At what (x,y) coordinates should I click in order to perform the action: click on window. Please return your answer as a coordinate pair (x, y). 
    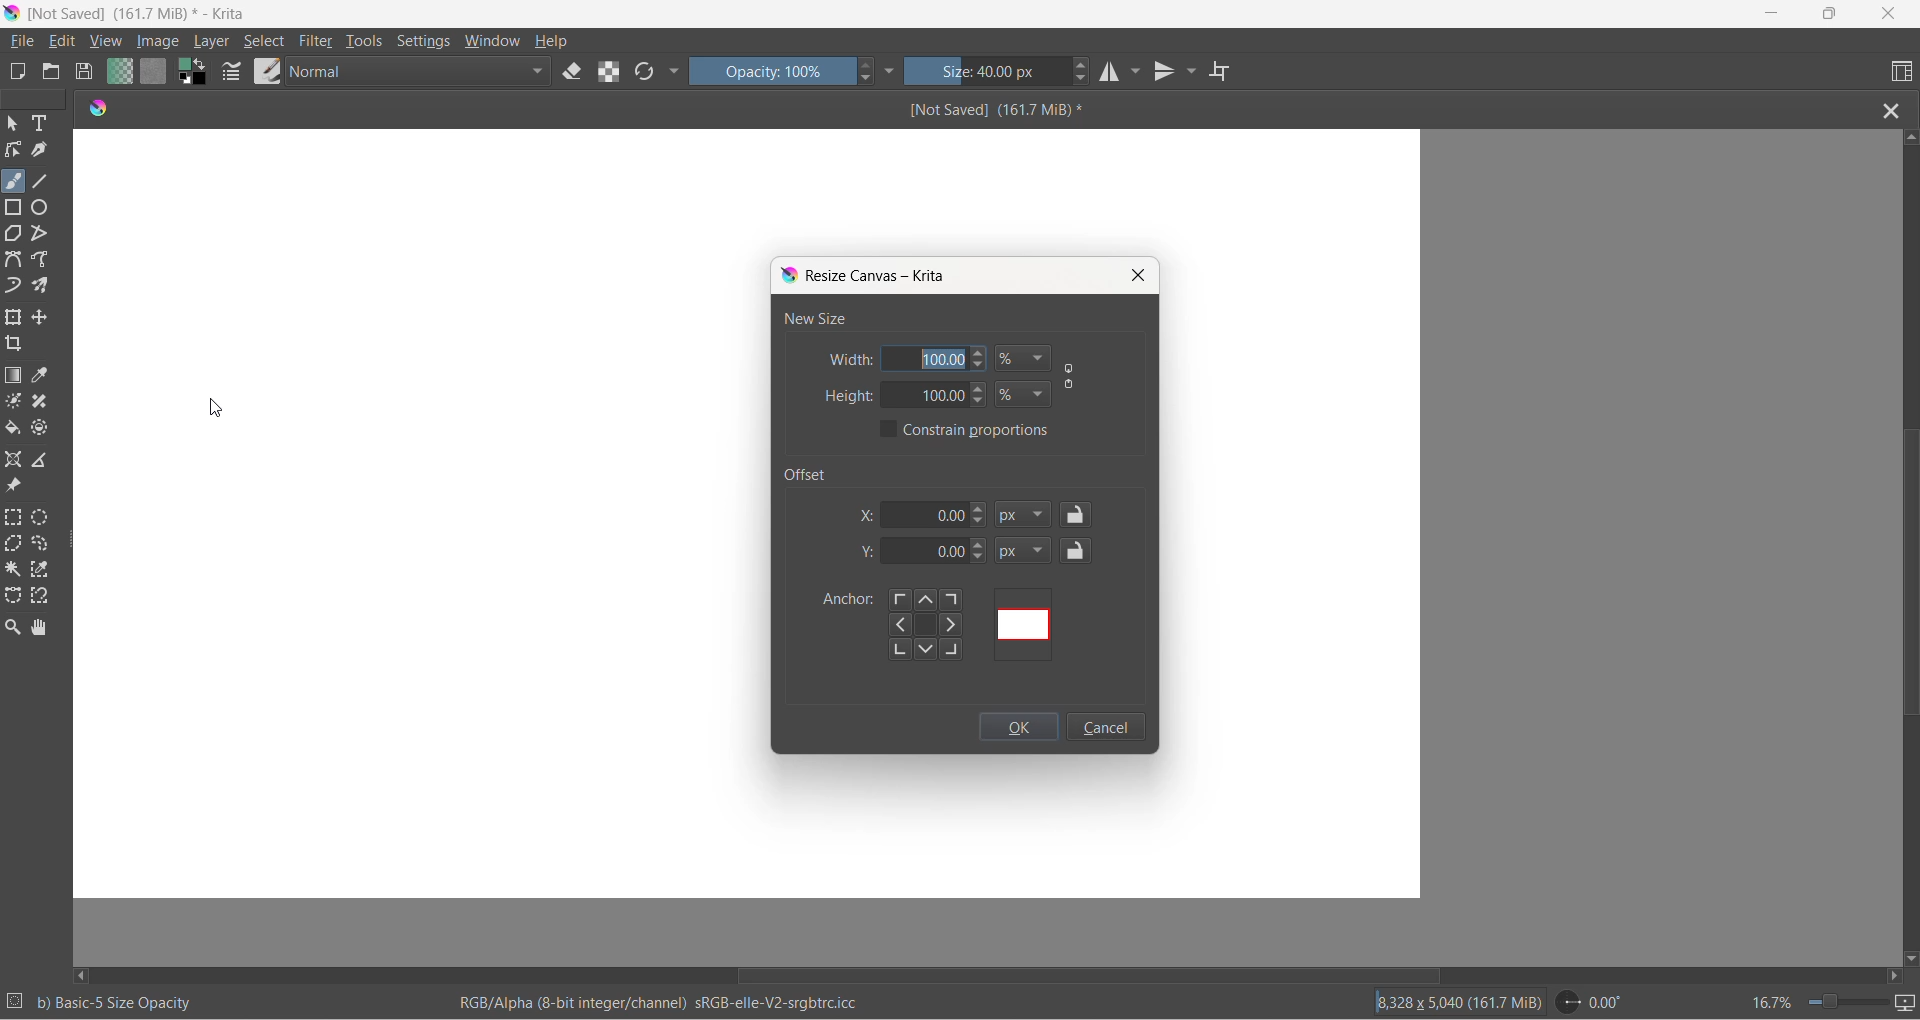
    Looking at the image, I should click on (491, 43).